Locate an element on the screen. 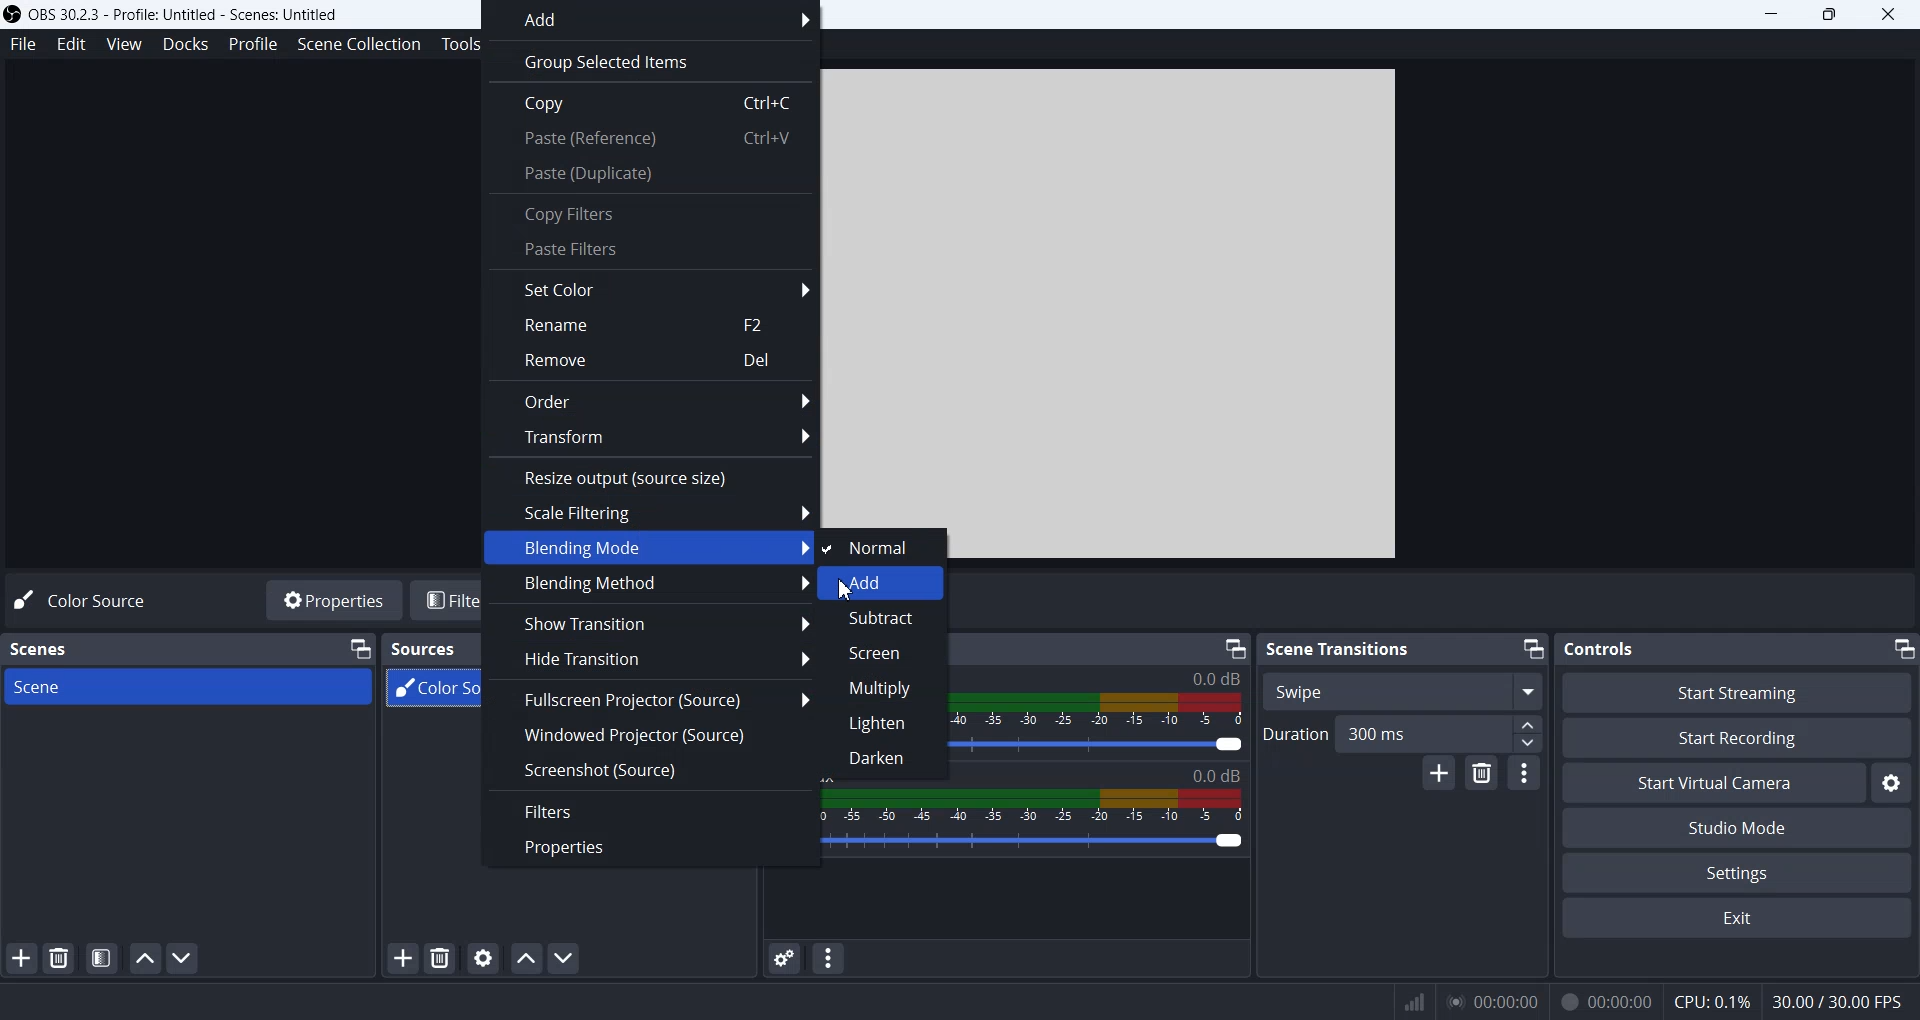 This screenshot has height=1020, width=1920. Add is located at coordinates (654, 19).